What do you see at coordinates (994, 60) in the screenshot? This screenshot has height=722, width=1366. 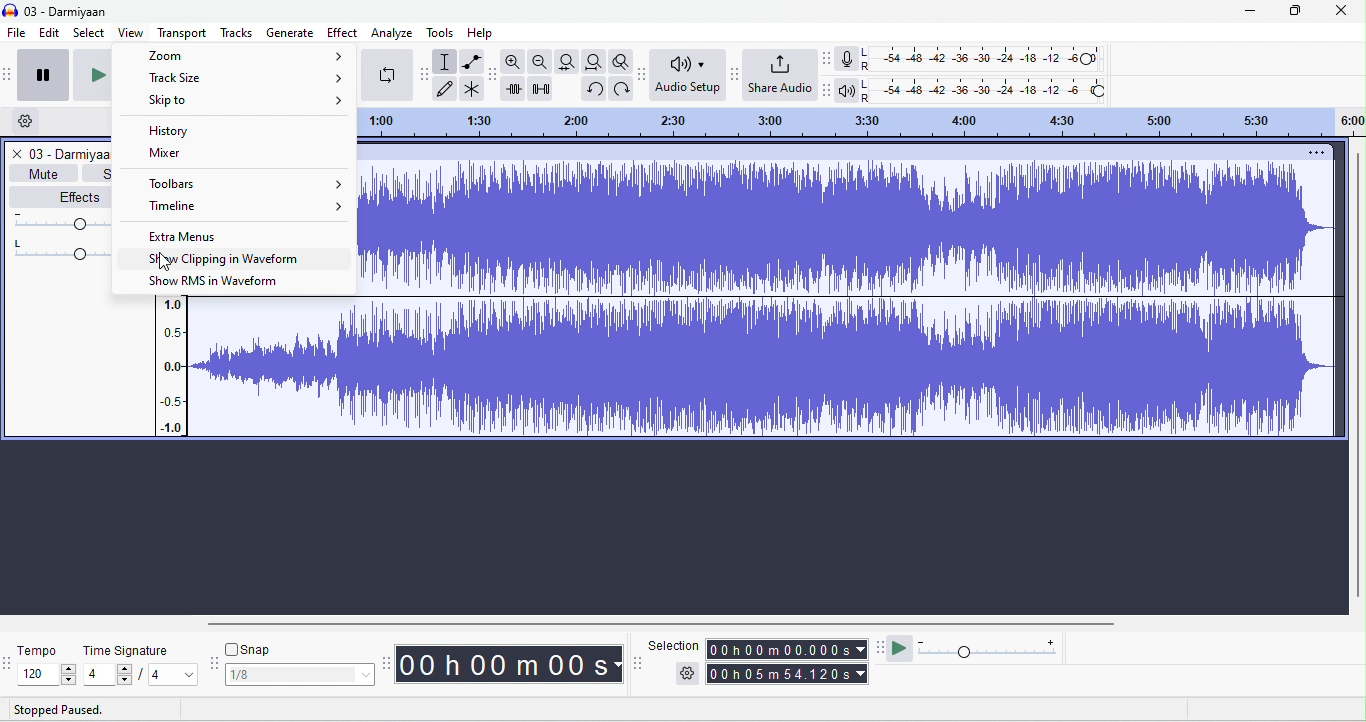 I see `recording level` at bounding box center [994, 60].